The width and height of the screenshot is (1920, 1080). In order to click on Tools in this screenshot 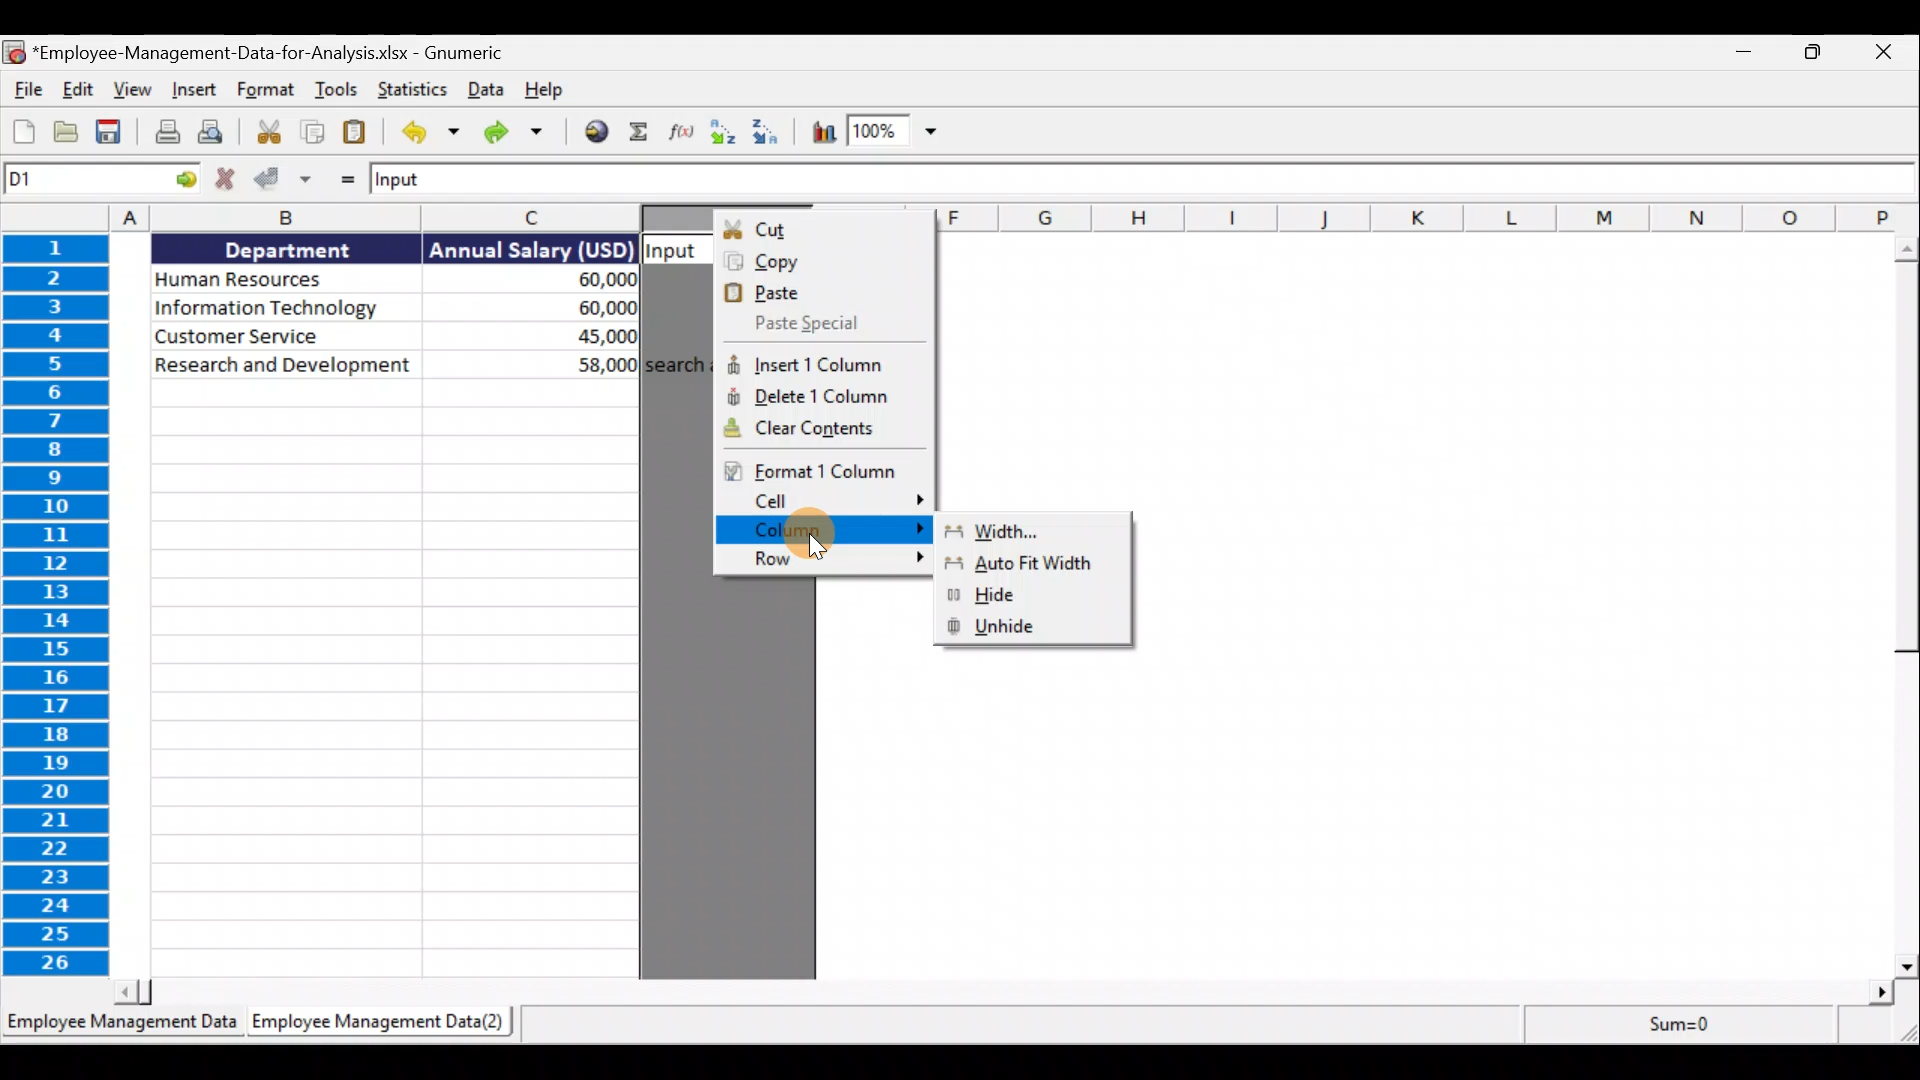, I will do `click(339, 87)`.